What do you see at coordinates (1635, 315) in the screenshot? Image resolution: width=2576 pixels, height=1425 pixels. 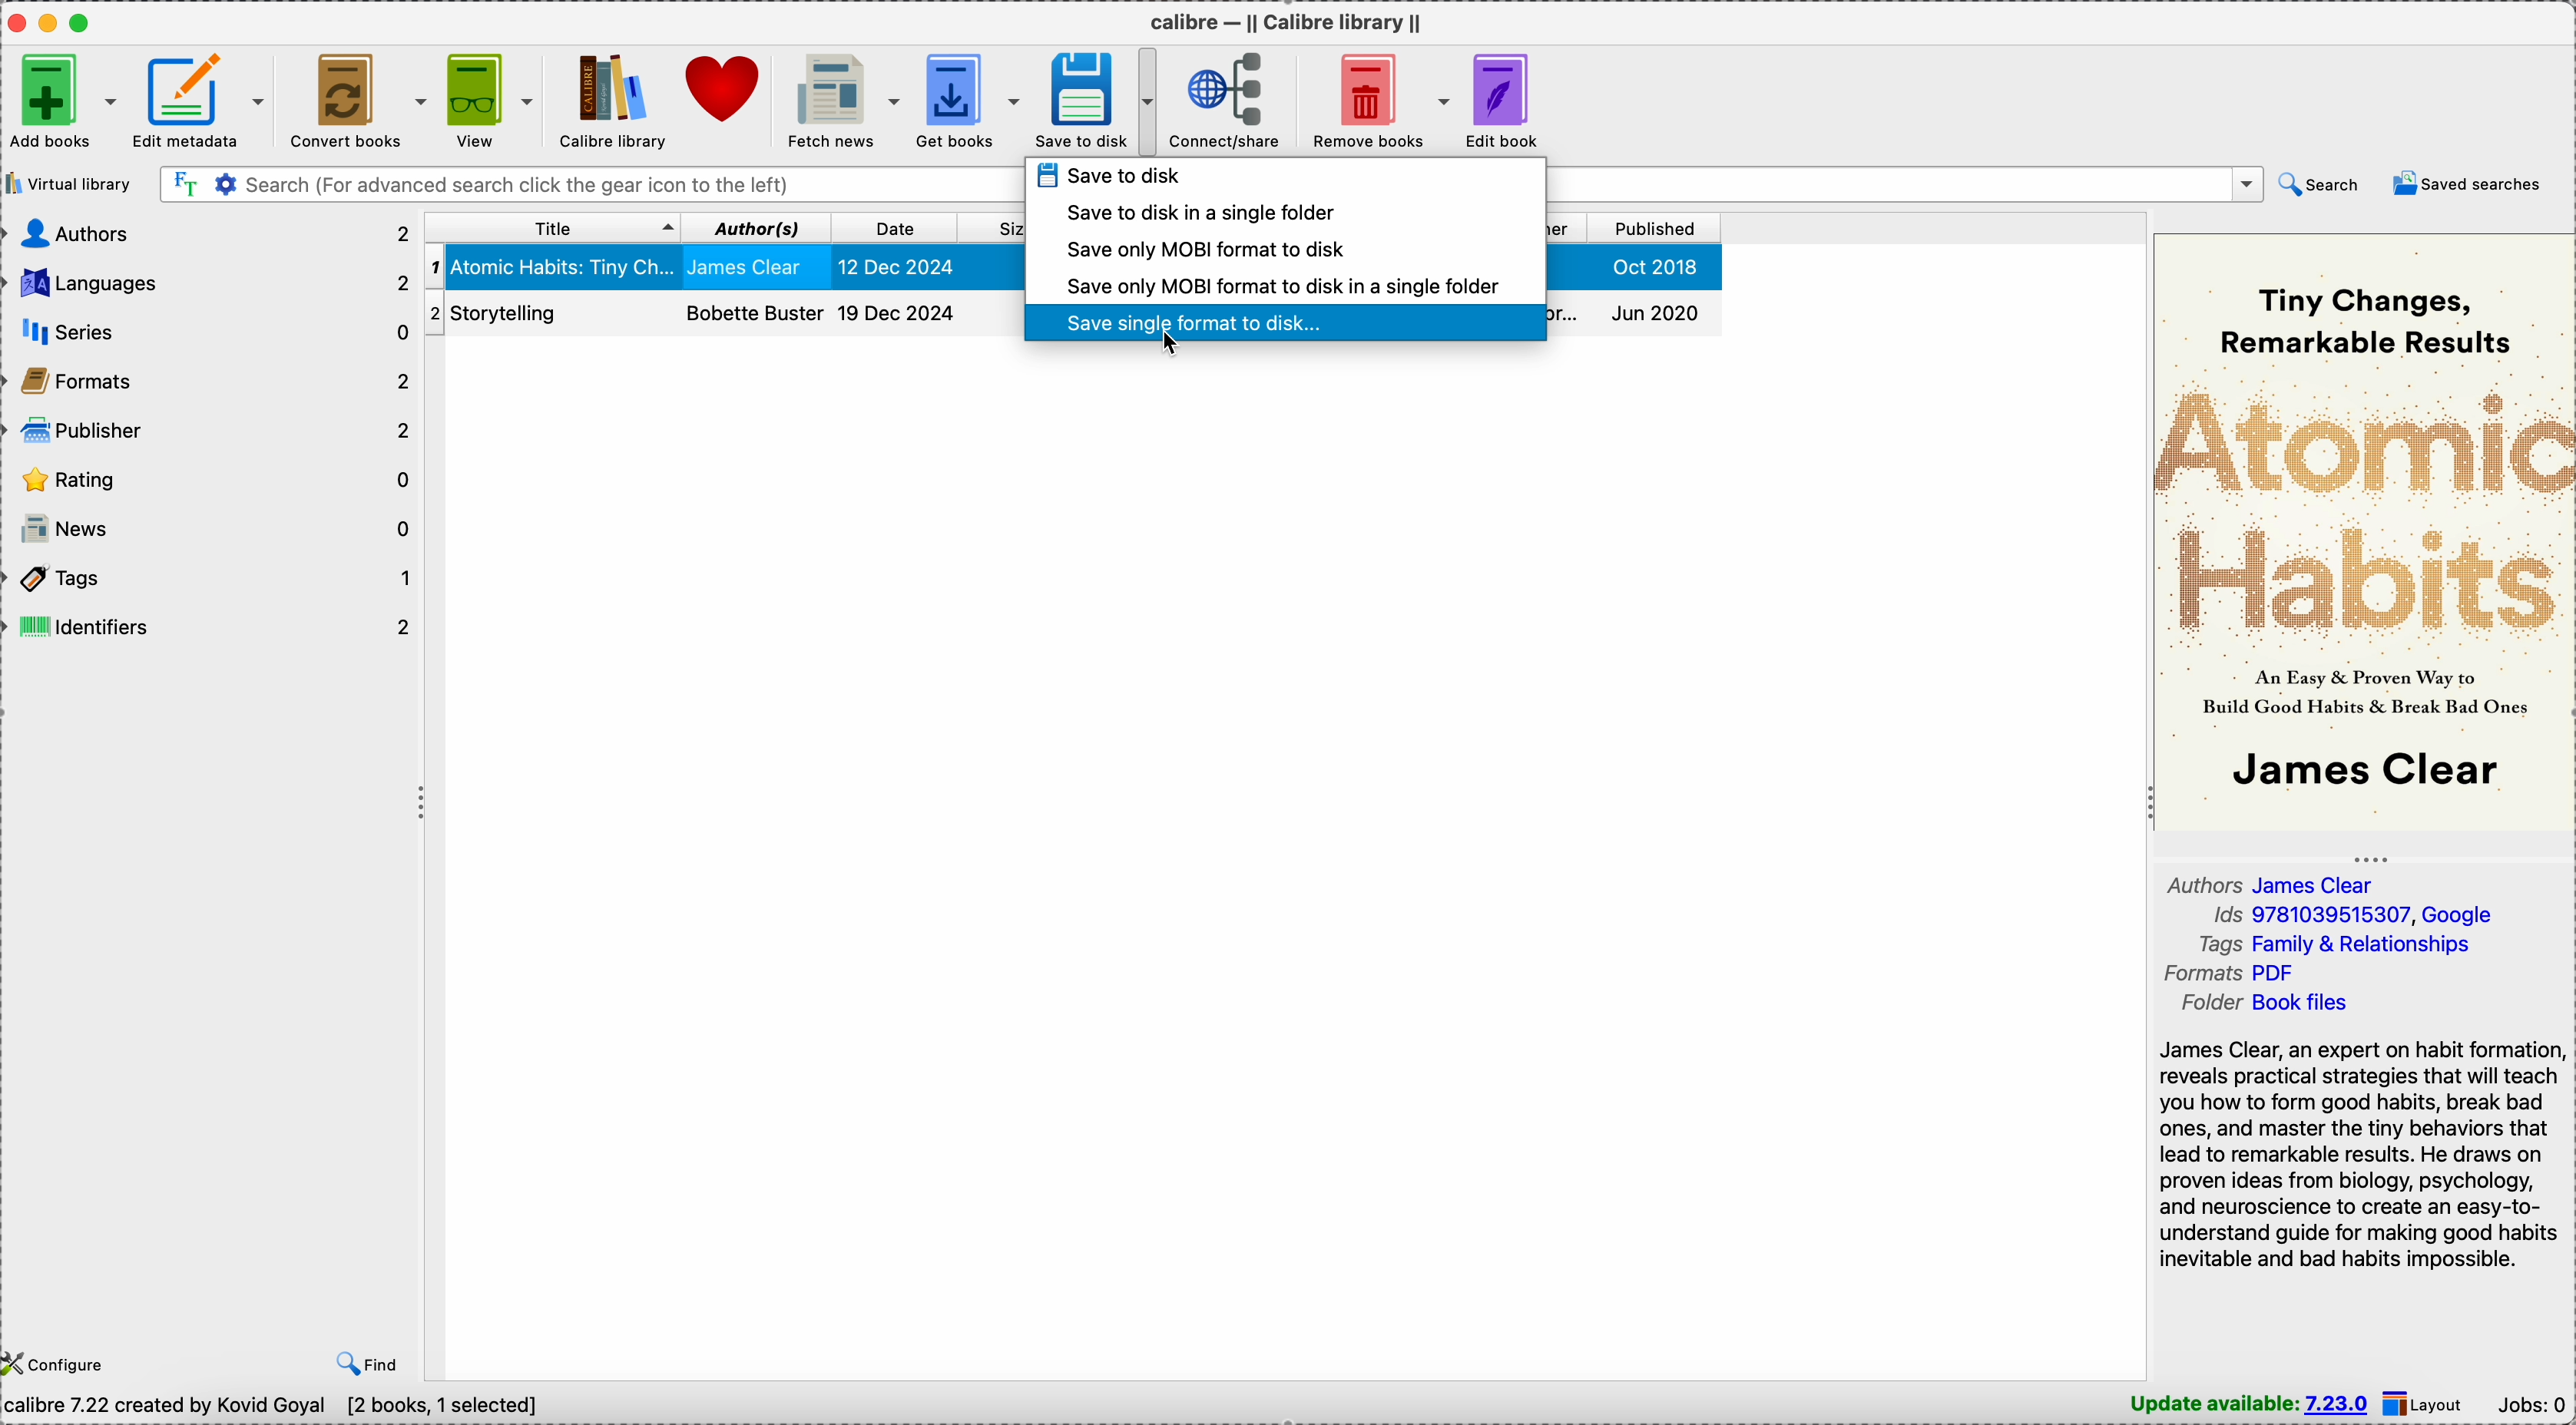 I see `Jun 2020` at bounding box center [1635, 315].